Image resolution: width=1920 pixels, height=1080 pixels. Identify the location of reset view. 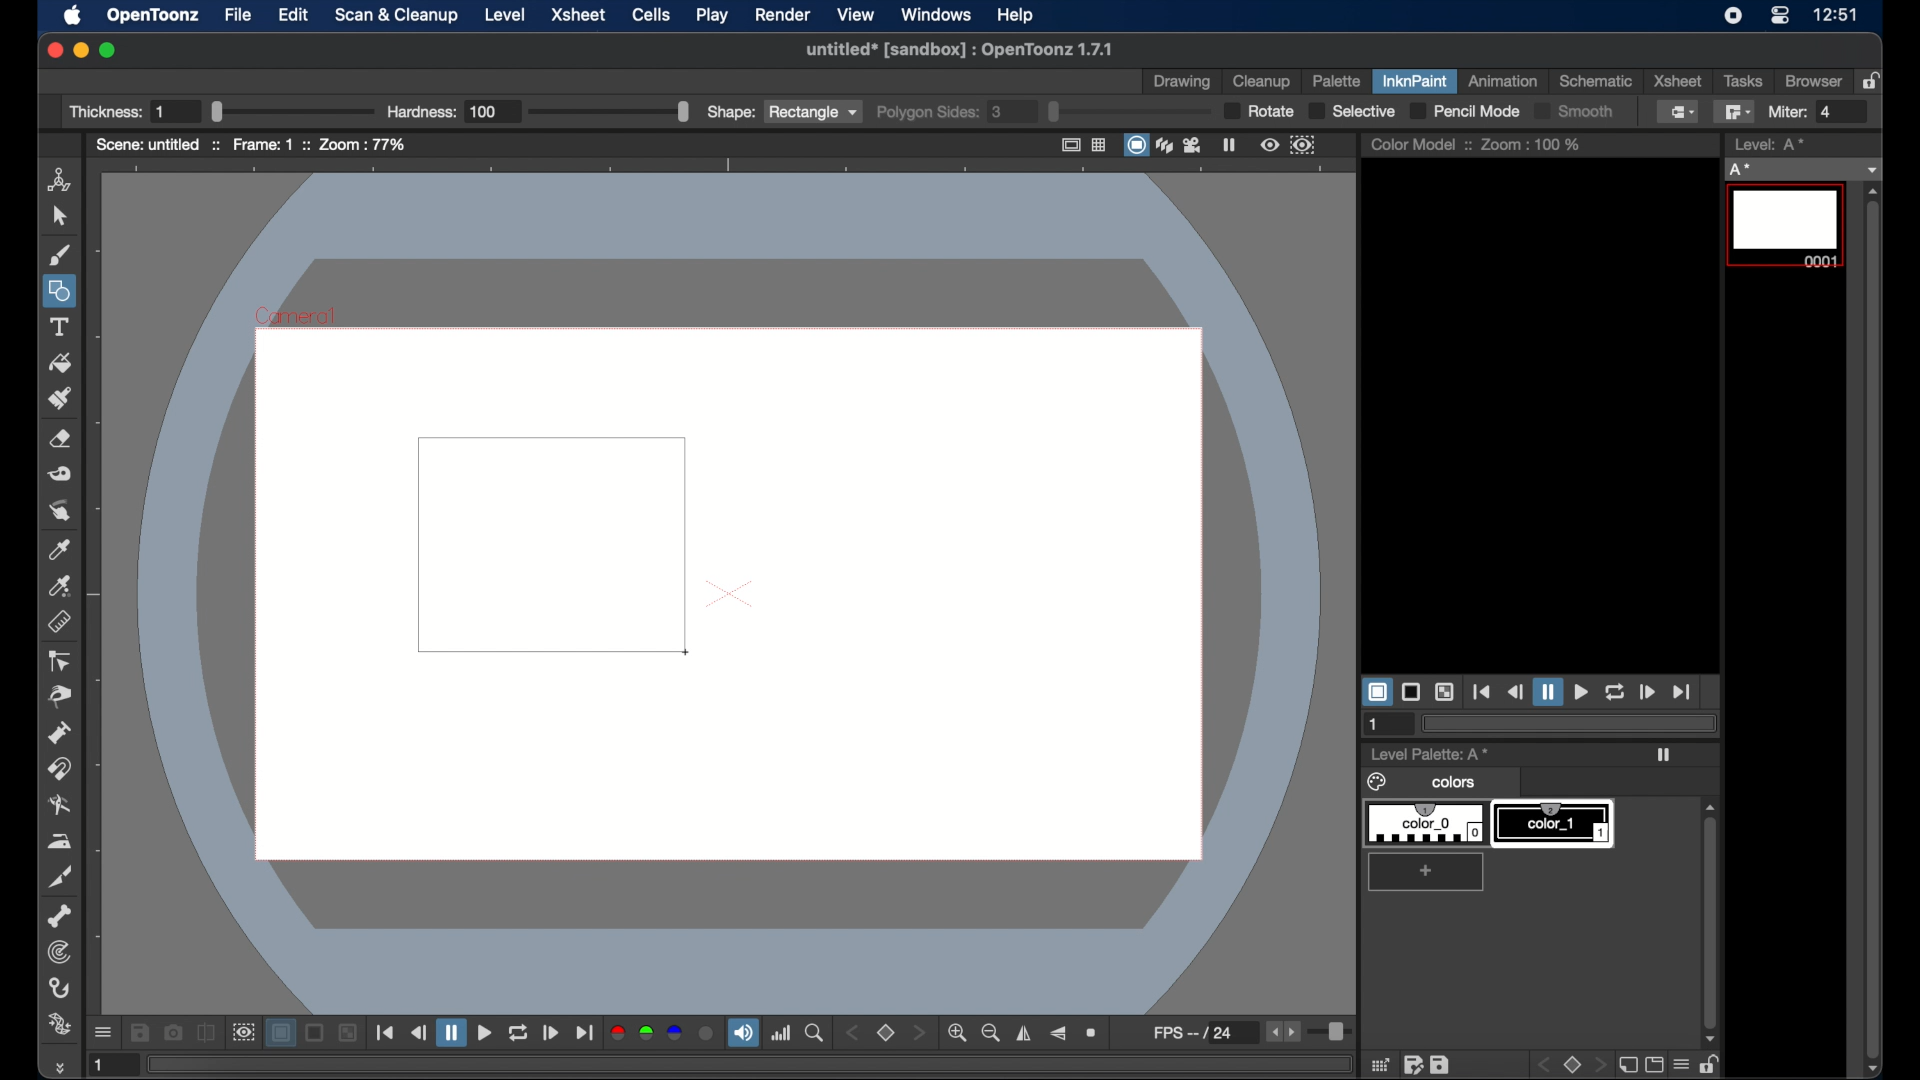
(1093, 1033).